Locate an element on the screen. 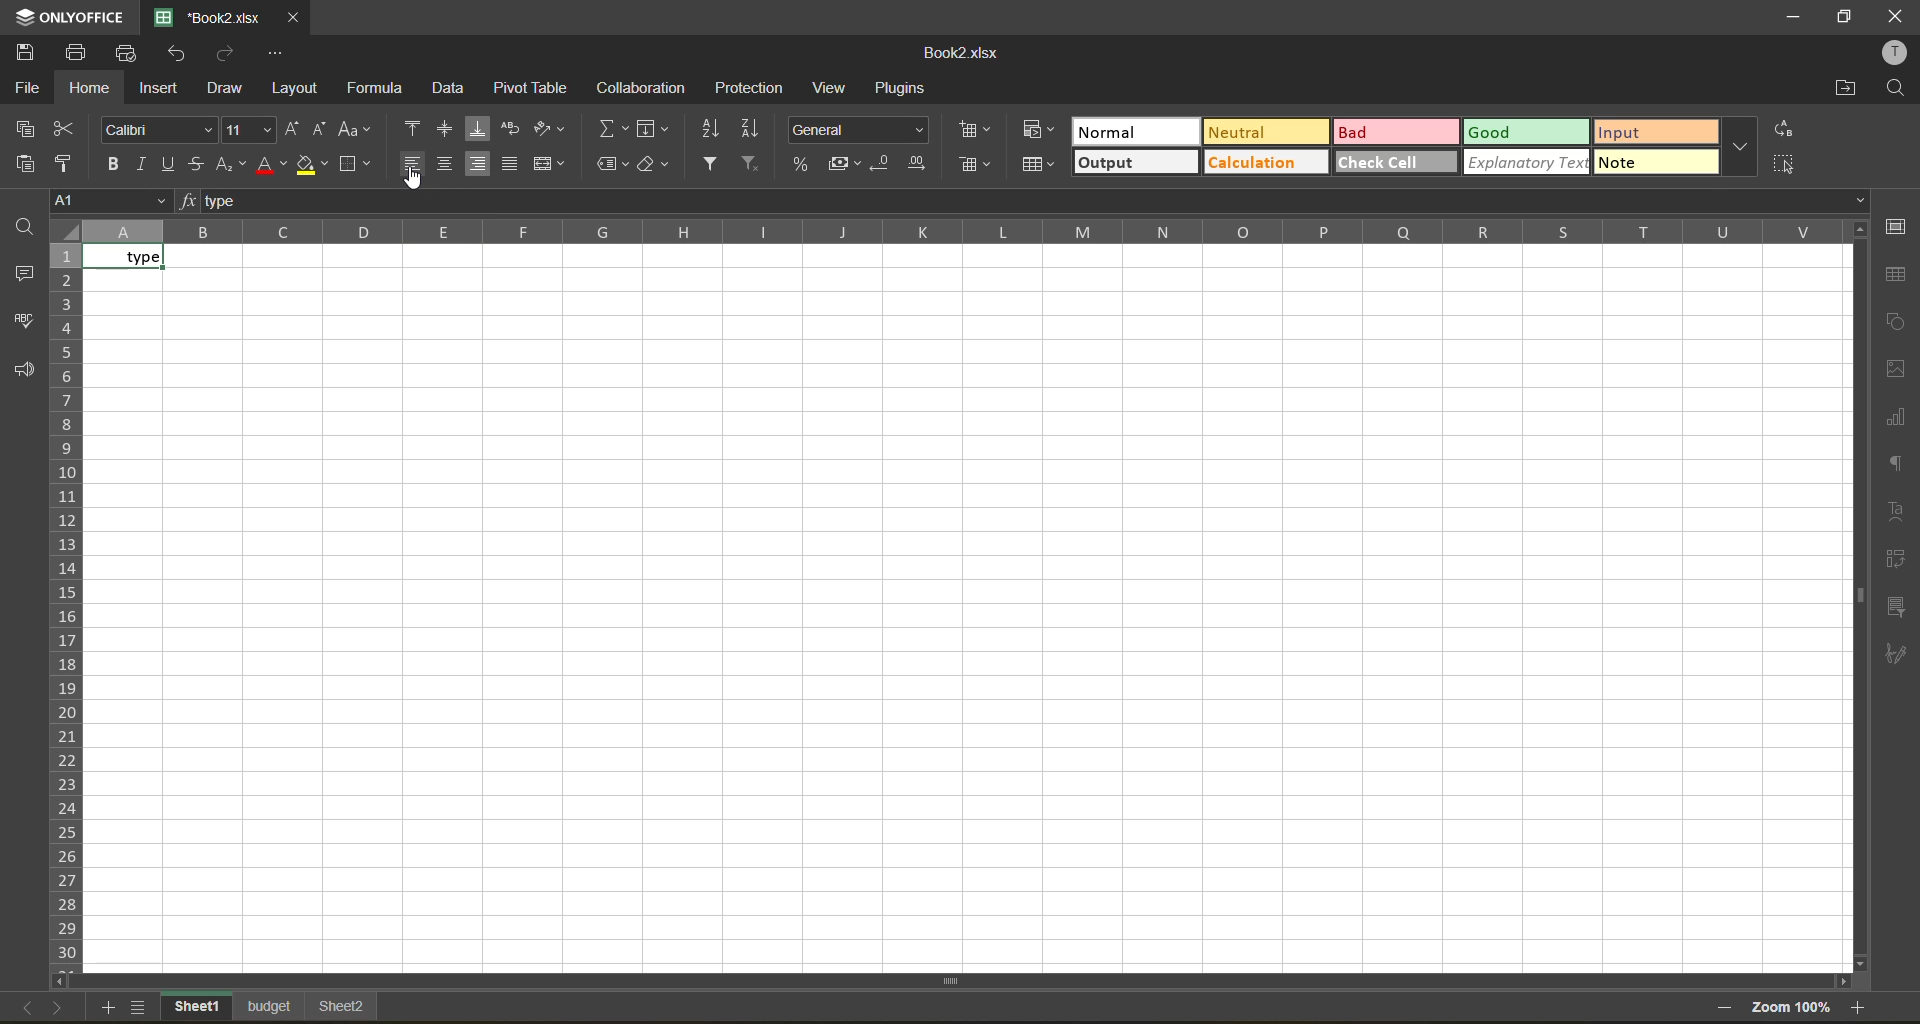  copy style is located at coordinates (69, 162).